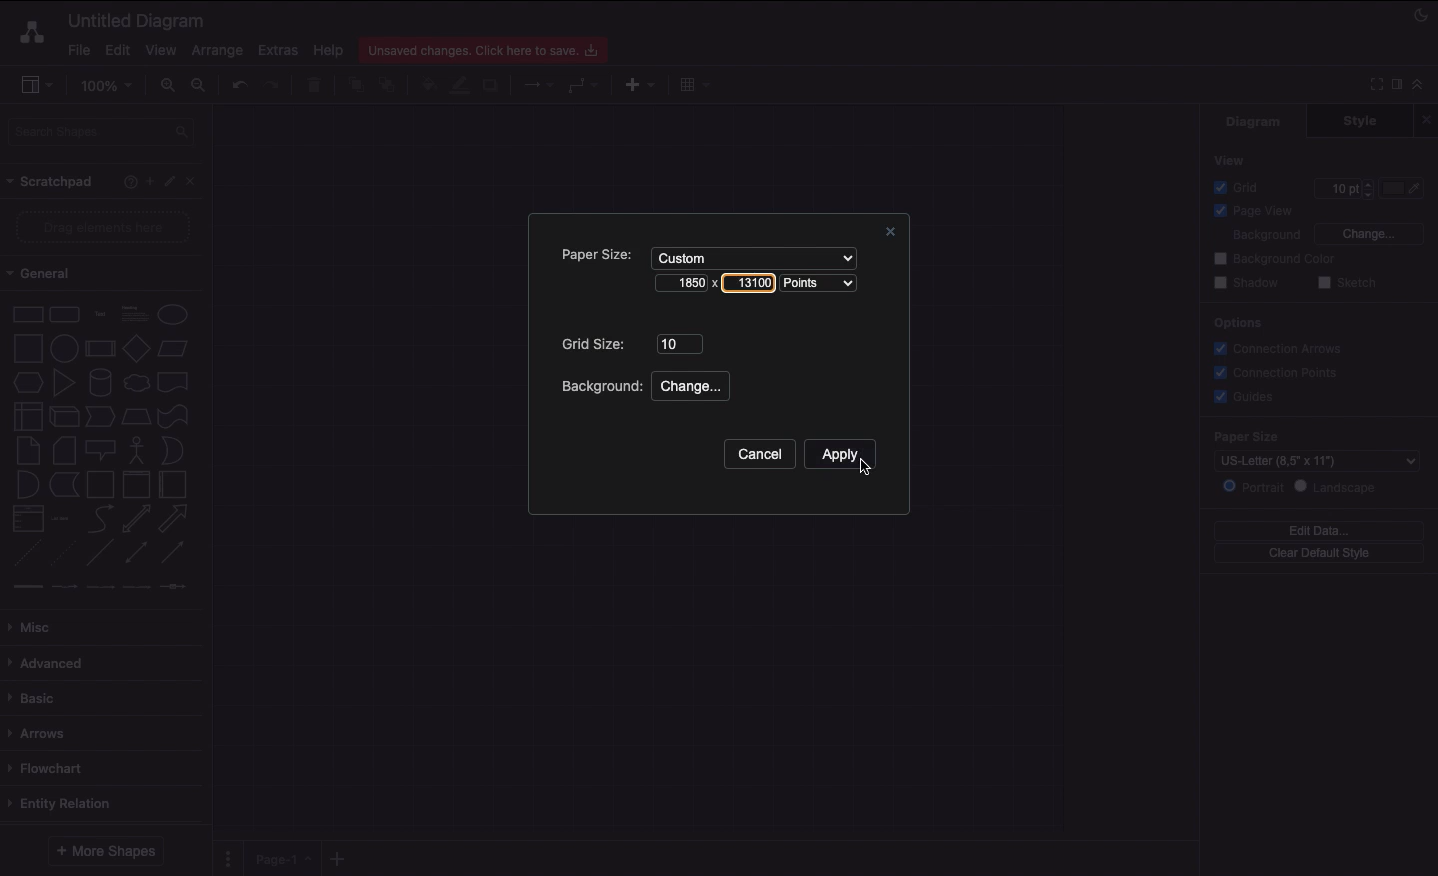  What do you see at coordinates (218, 51) in the screenshot?
I see `Arrange` at bounding box center [218, 51].